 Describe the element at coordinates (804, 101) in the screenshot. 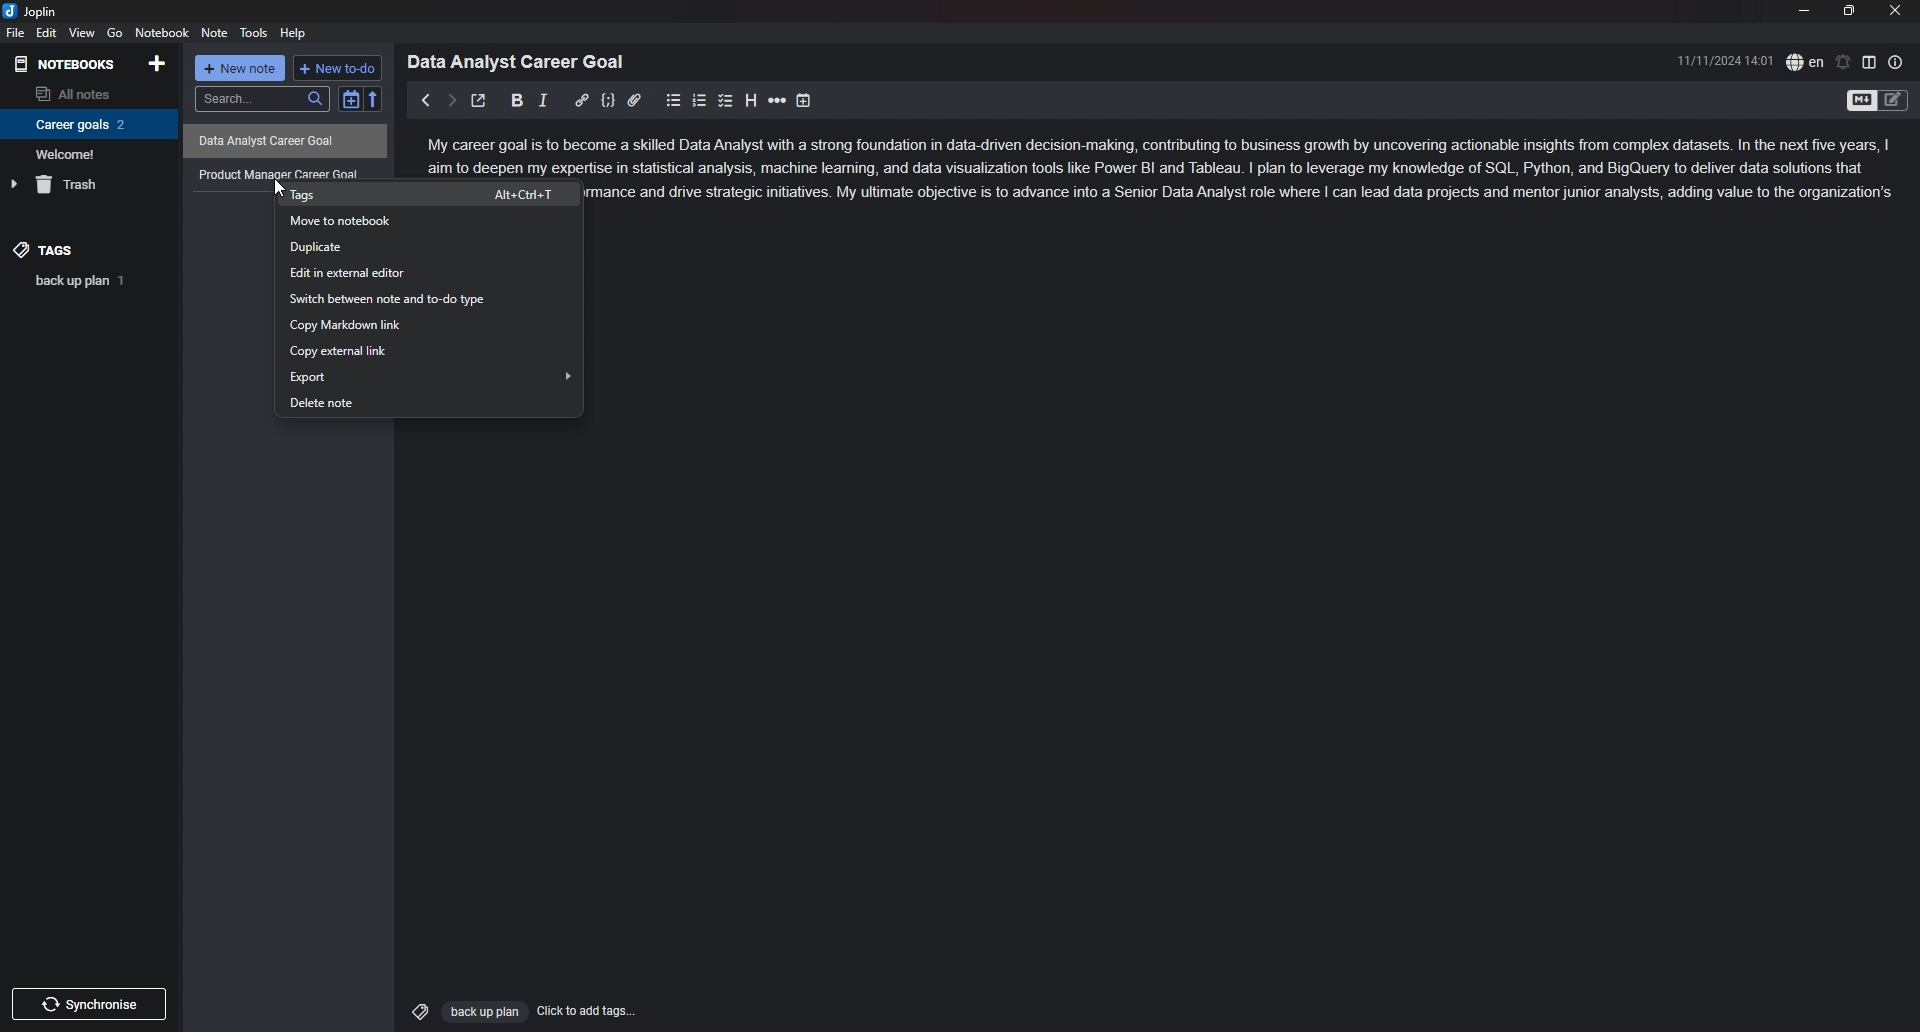

I see `add time` at that location.